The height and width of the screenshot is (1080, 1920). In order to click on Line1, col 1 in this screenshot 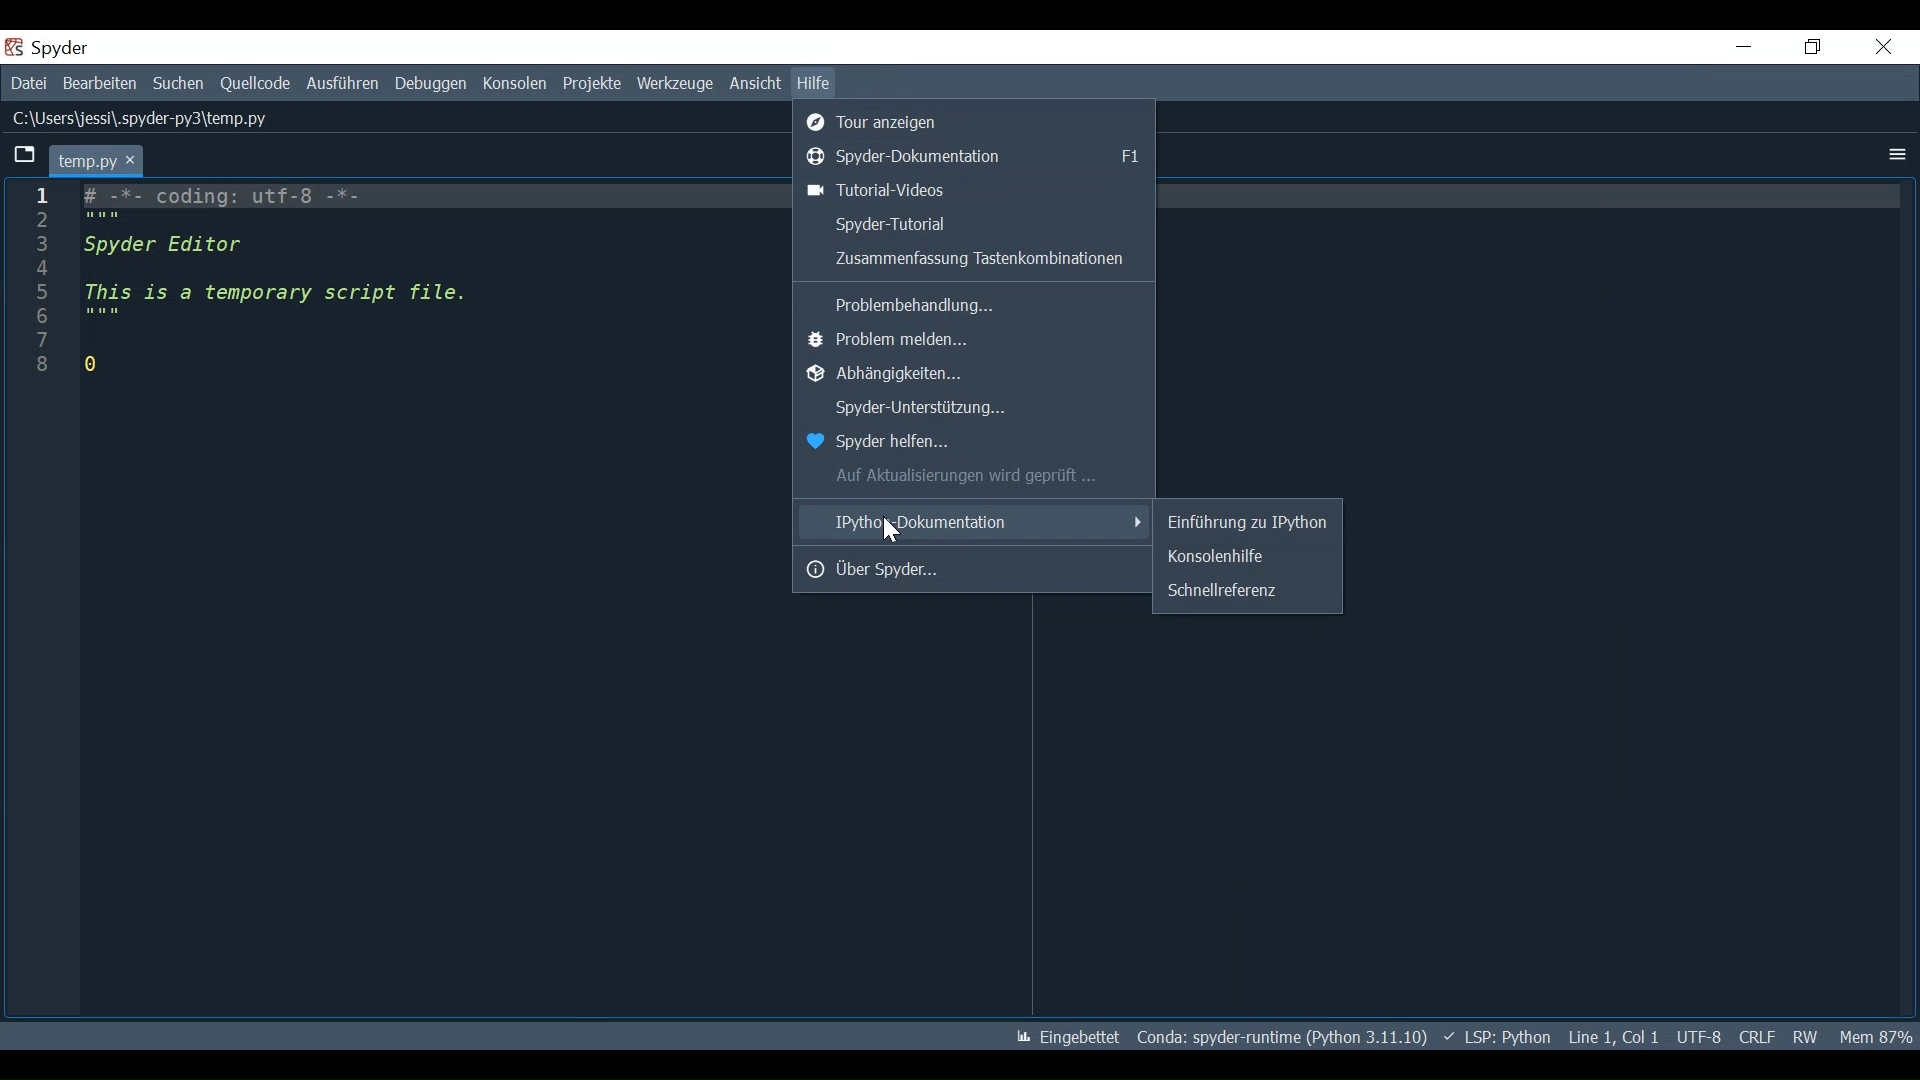, I will do `click(1615, 1036)`.